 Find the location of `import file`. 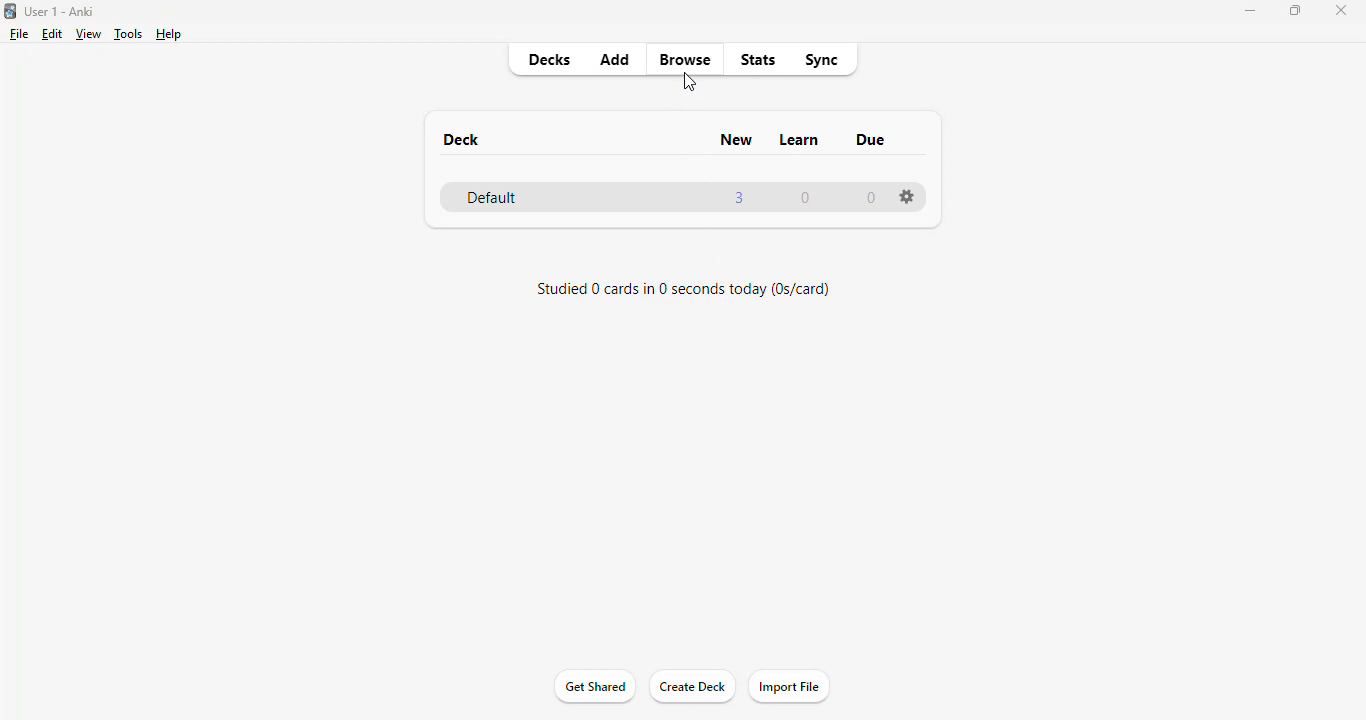

import file is located at coordinates (791, 688).